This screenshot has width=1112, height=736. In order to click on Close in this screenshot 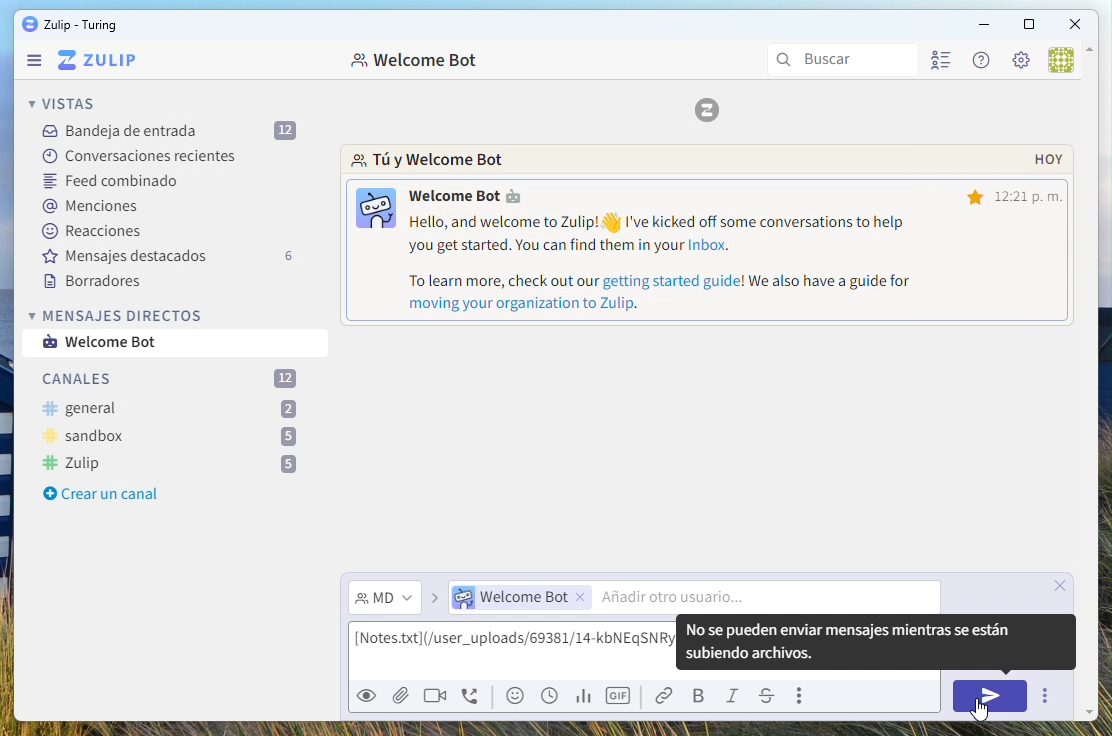, I will do `click(1077, 23)`.